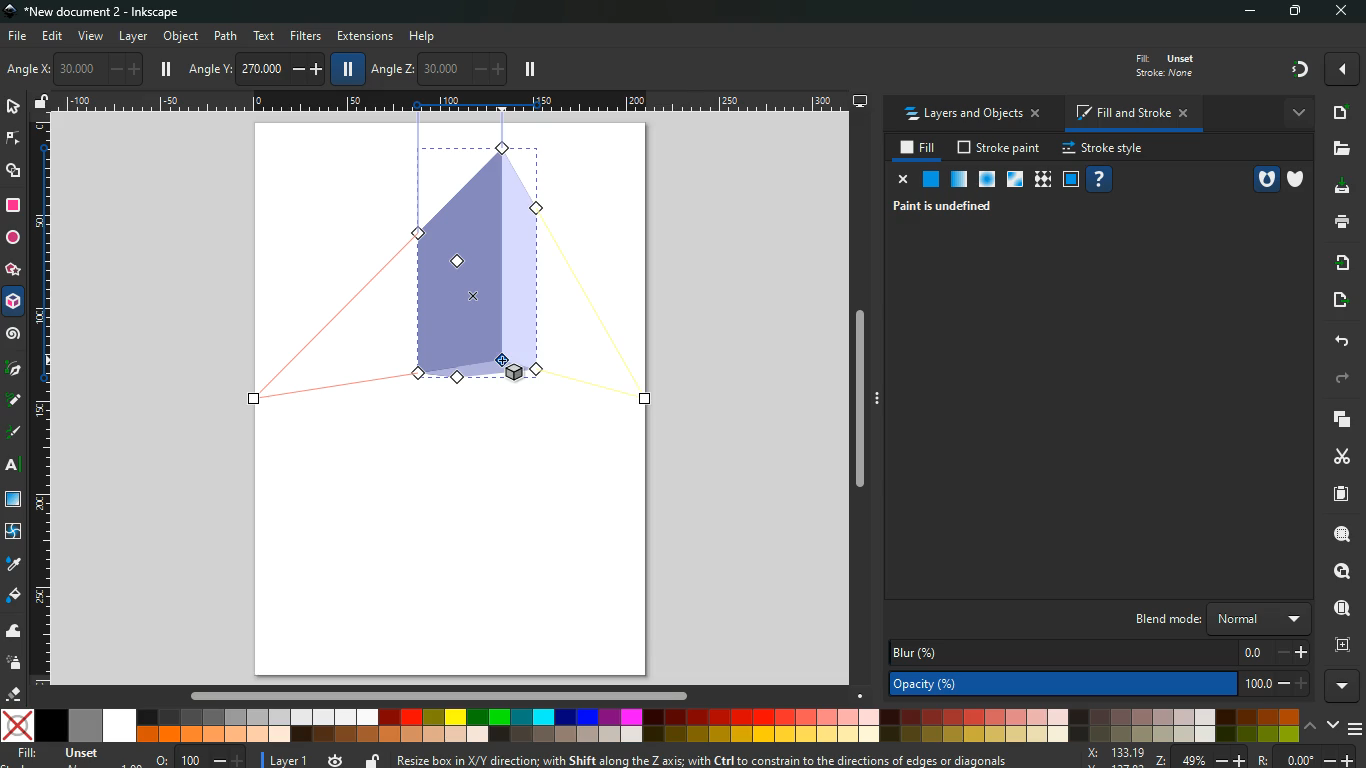  I want to click on spray, so click(14, 662).